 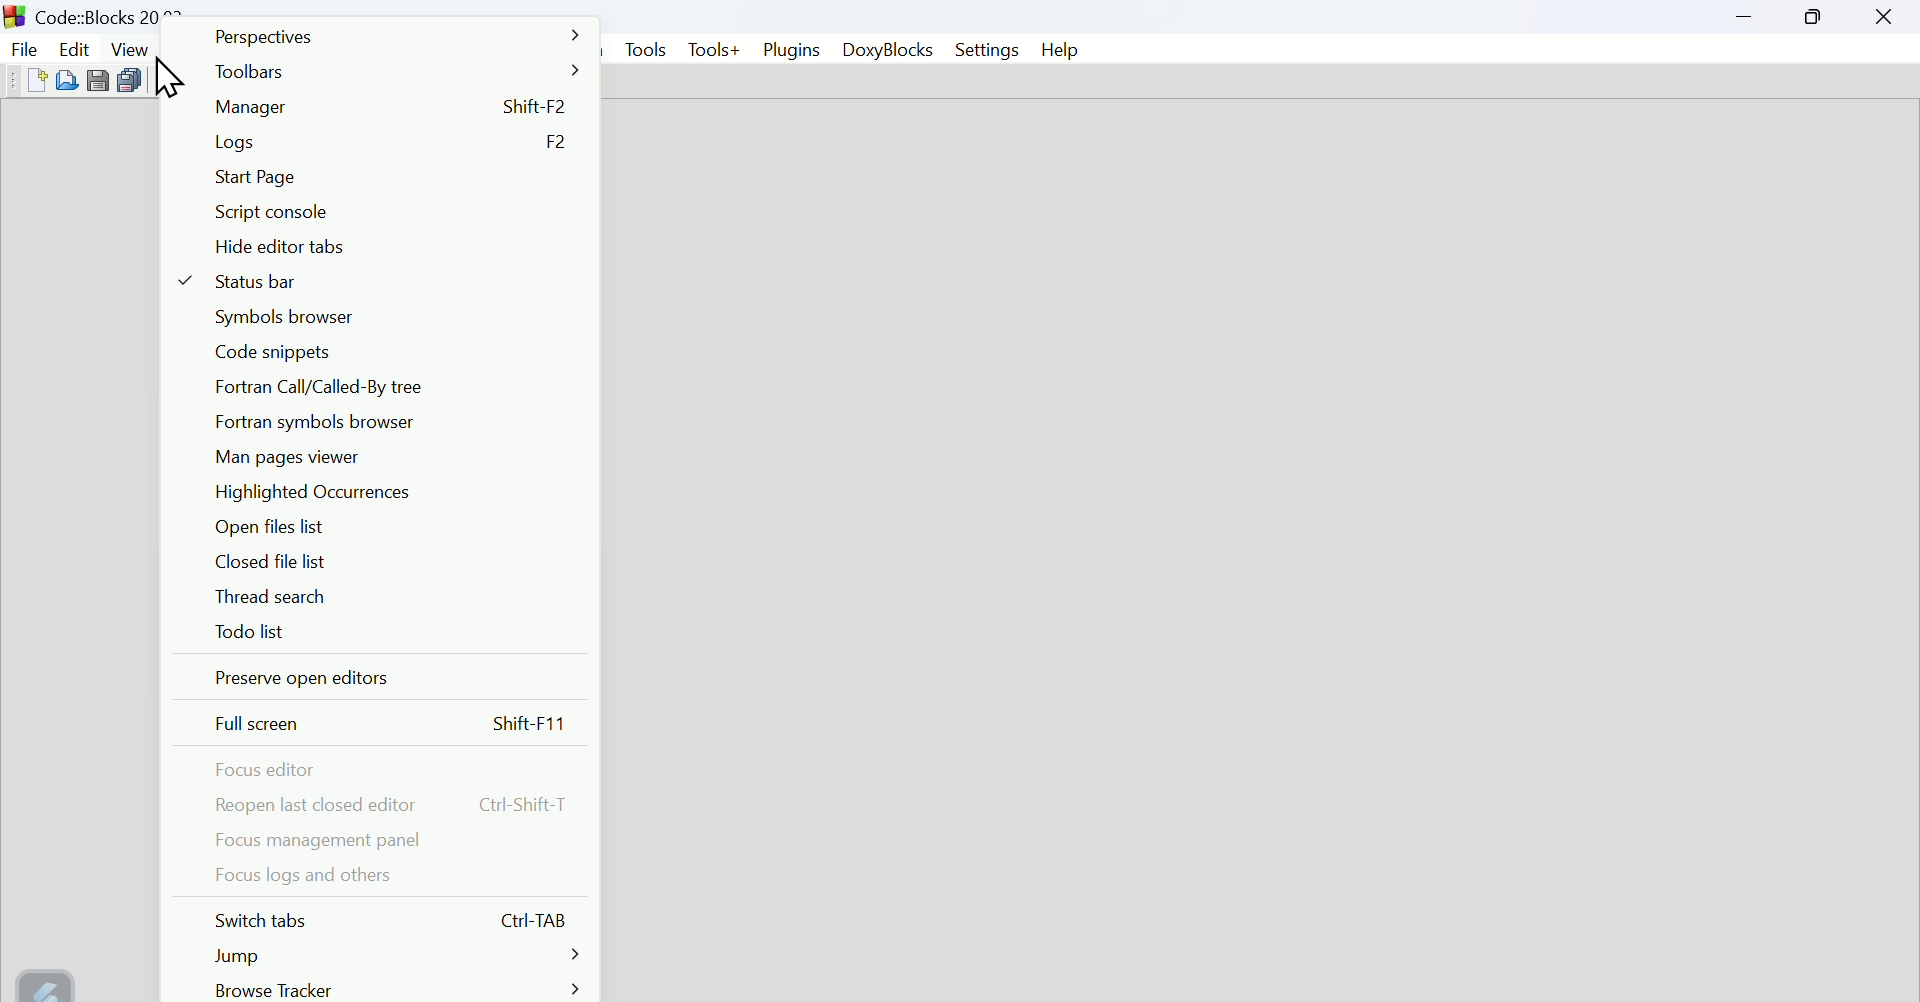 I want to click on Thread search, so click(x=271, y=598).